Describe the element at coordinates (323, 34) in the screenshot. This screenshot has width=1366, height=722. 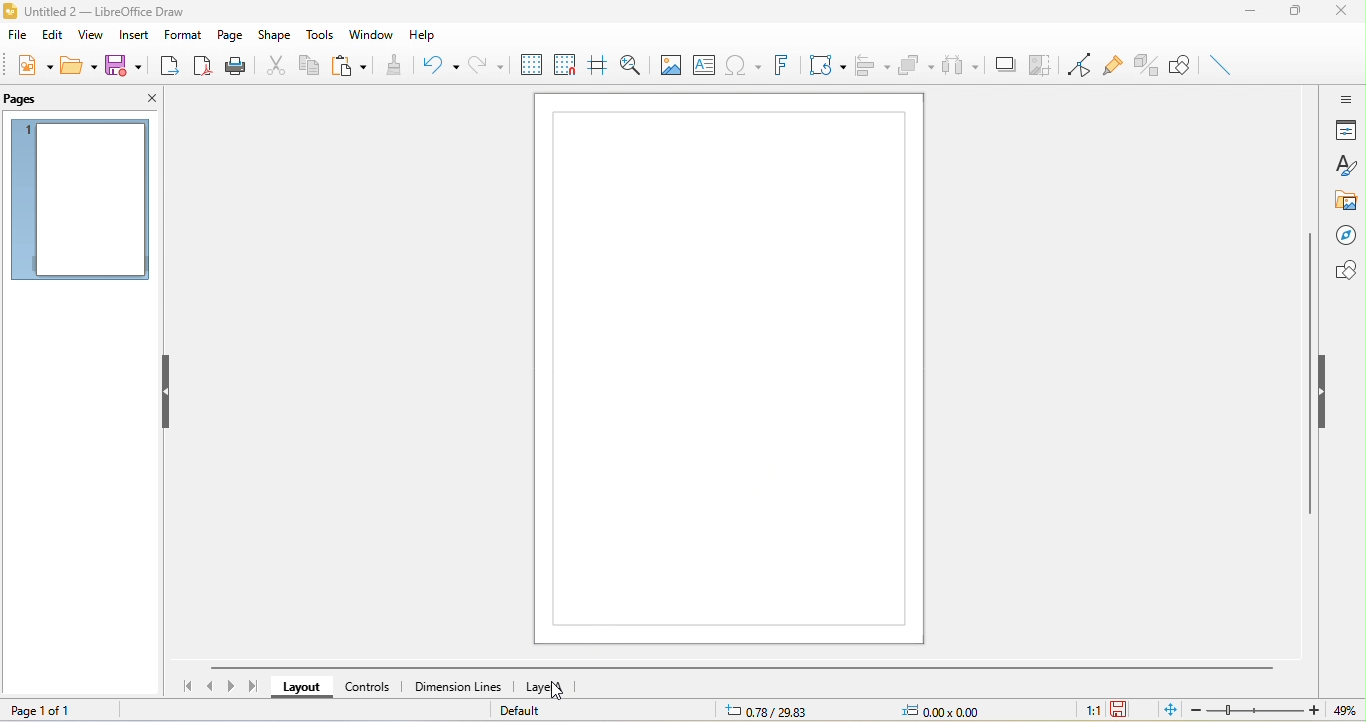
I see `tools` at that location.